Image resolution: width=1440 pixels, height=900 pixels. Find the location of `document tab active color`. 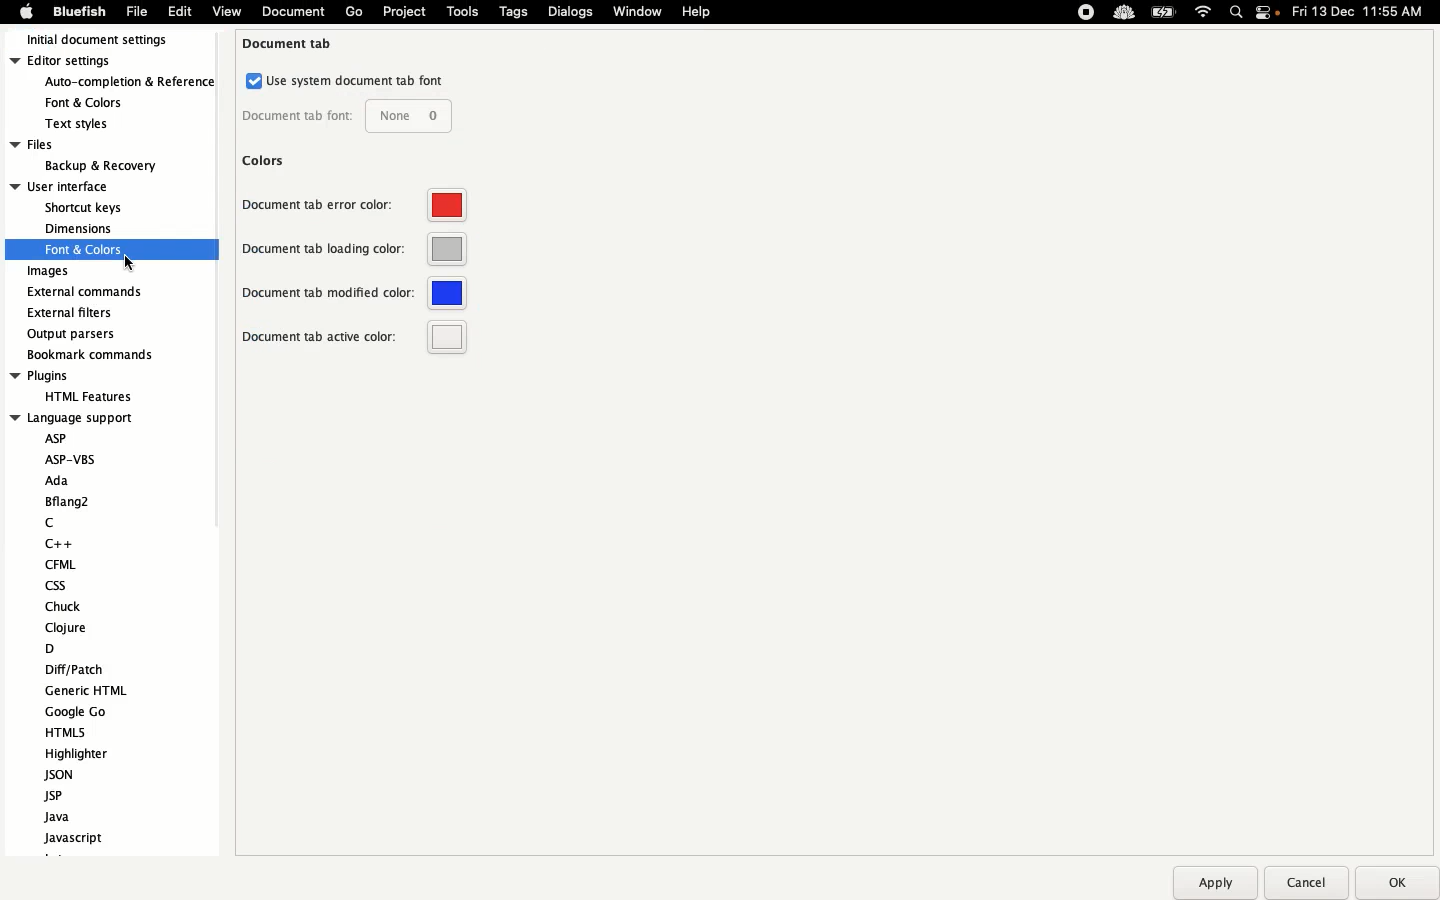

document tab active color is located at coordinates (356, 338).